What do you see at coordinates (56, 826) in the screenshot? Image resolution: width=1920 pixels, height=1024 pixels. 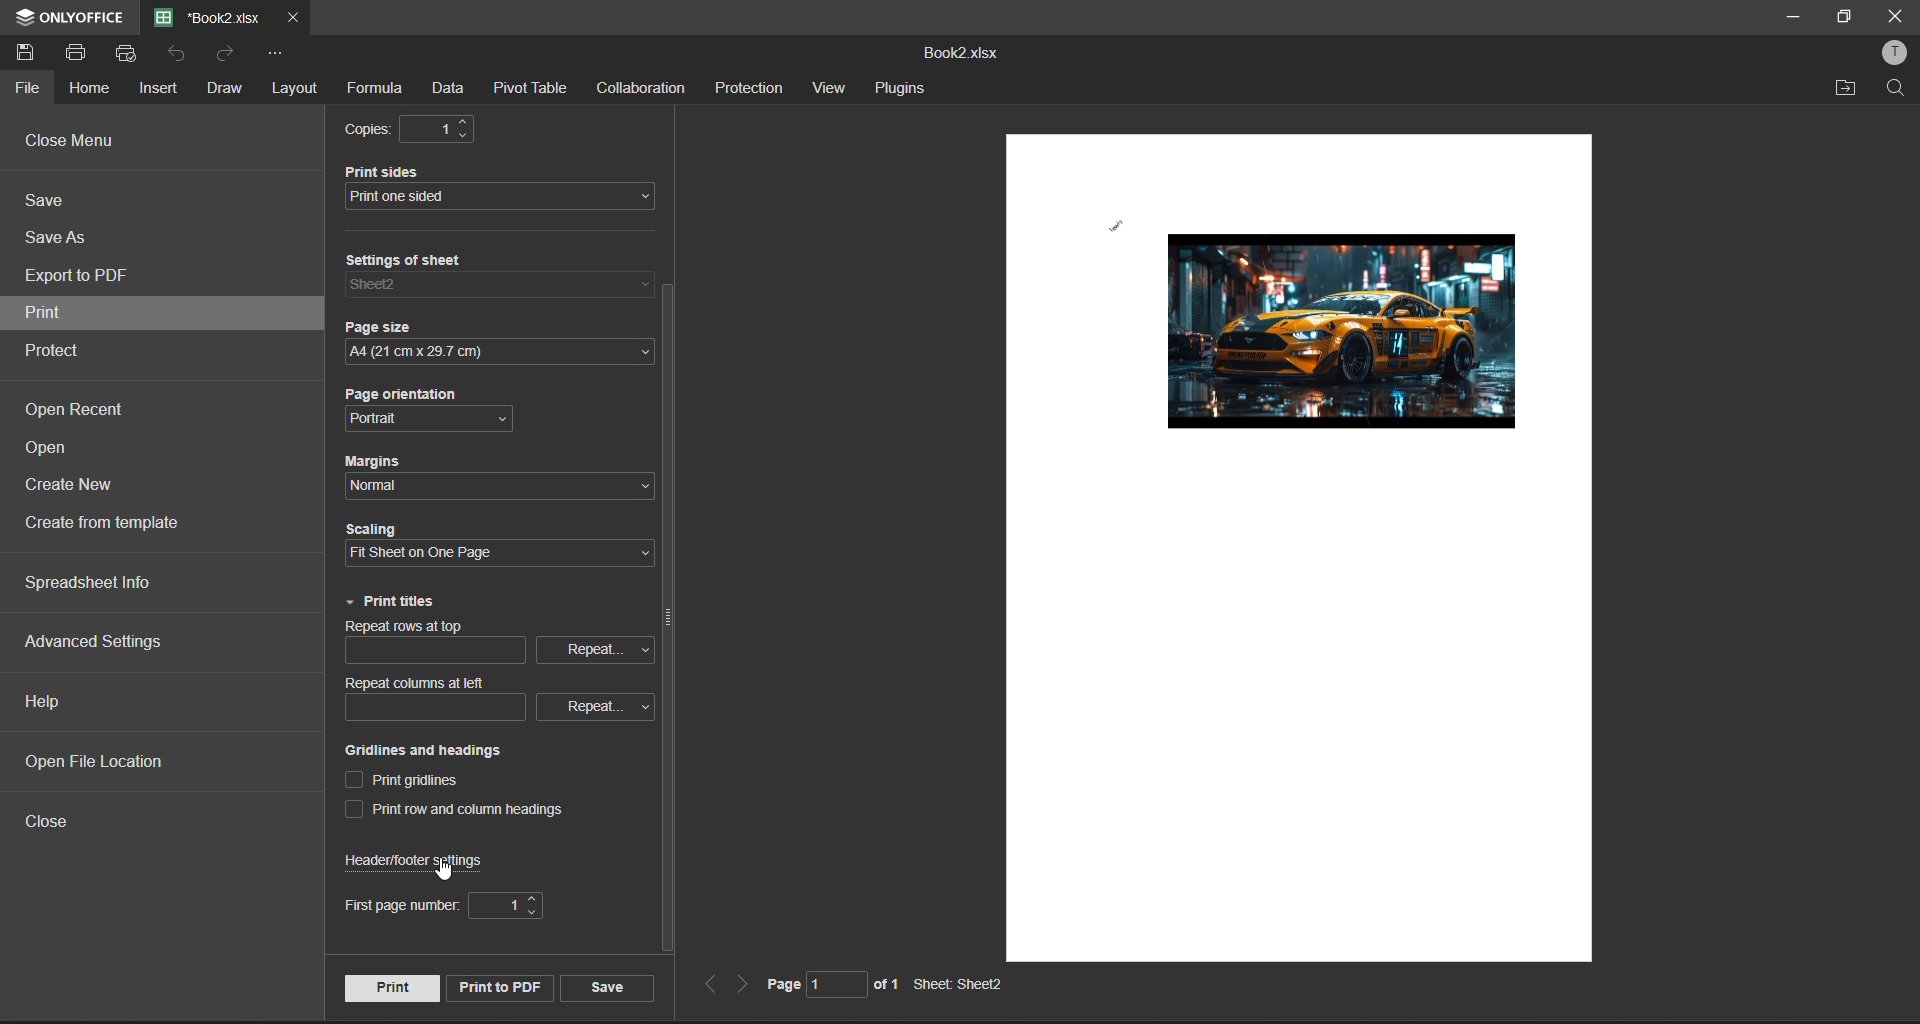 I see `close` at bounding box center [56, 826].